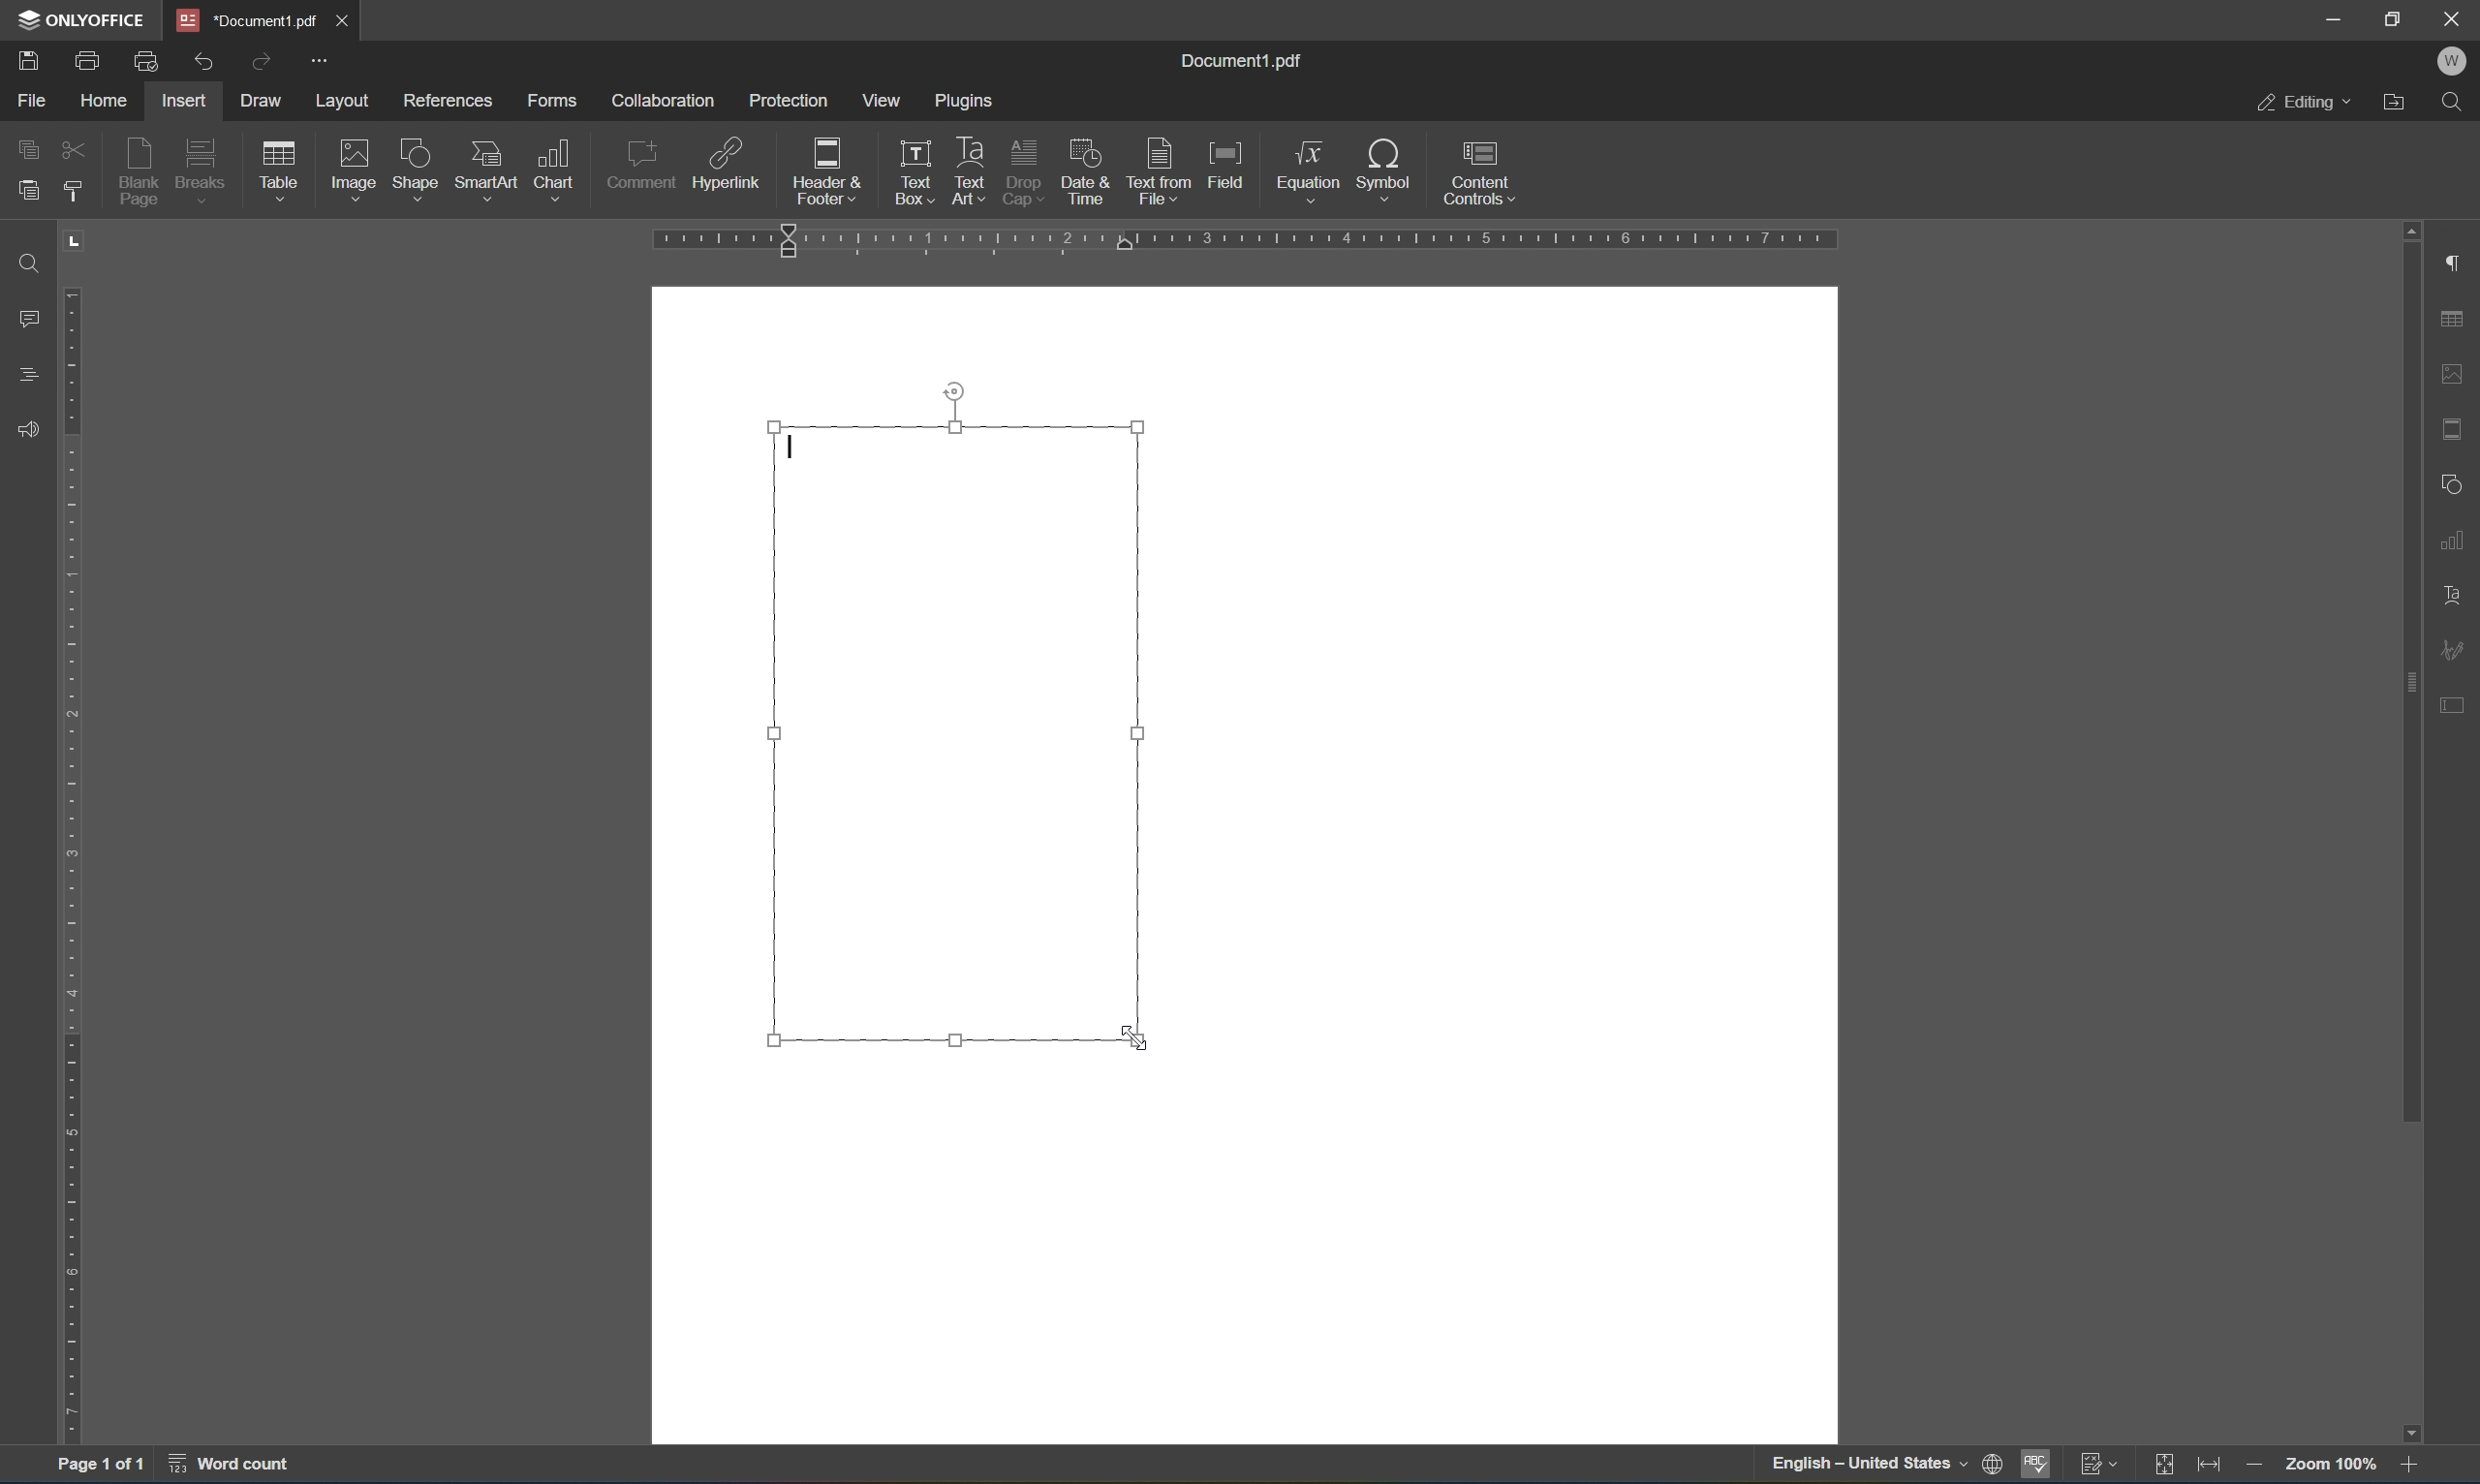 Image resolution: width=2480 pixels, height=1484 pixels. I want to click on Find, so click(32, 265).